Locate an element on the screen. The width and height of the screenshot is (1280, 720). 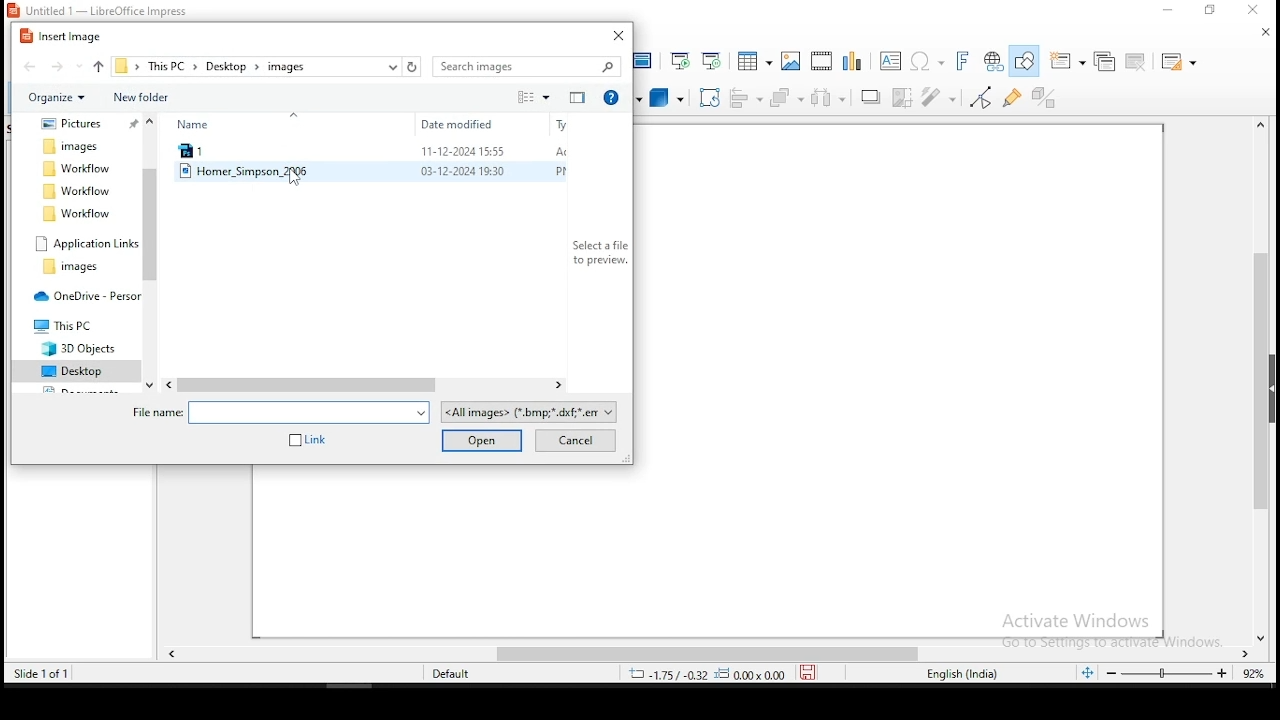
fit slide to current window is located at coordinates (1086, 673).